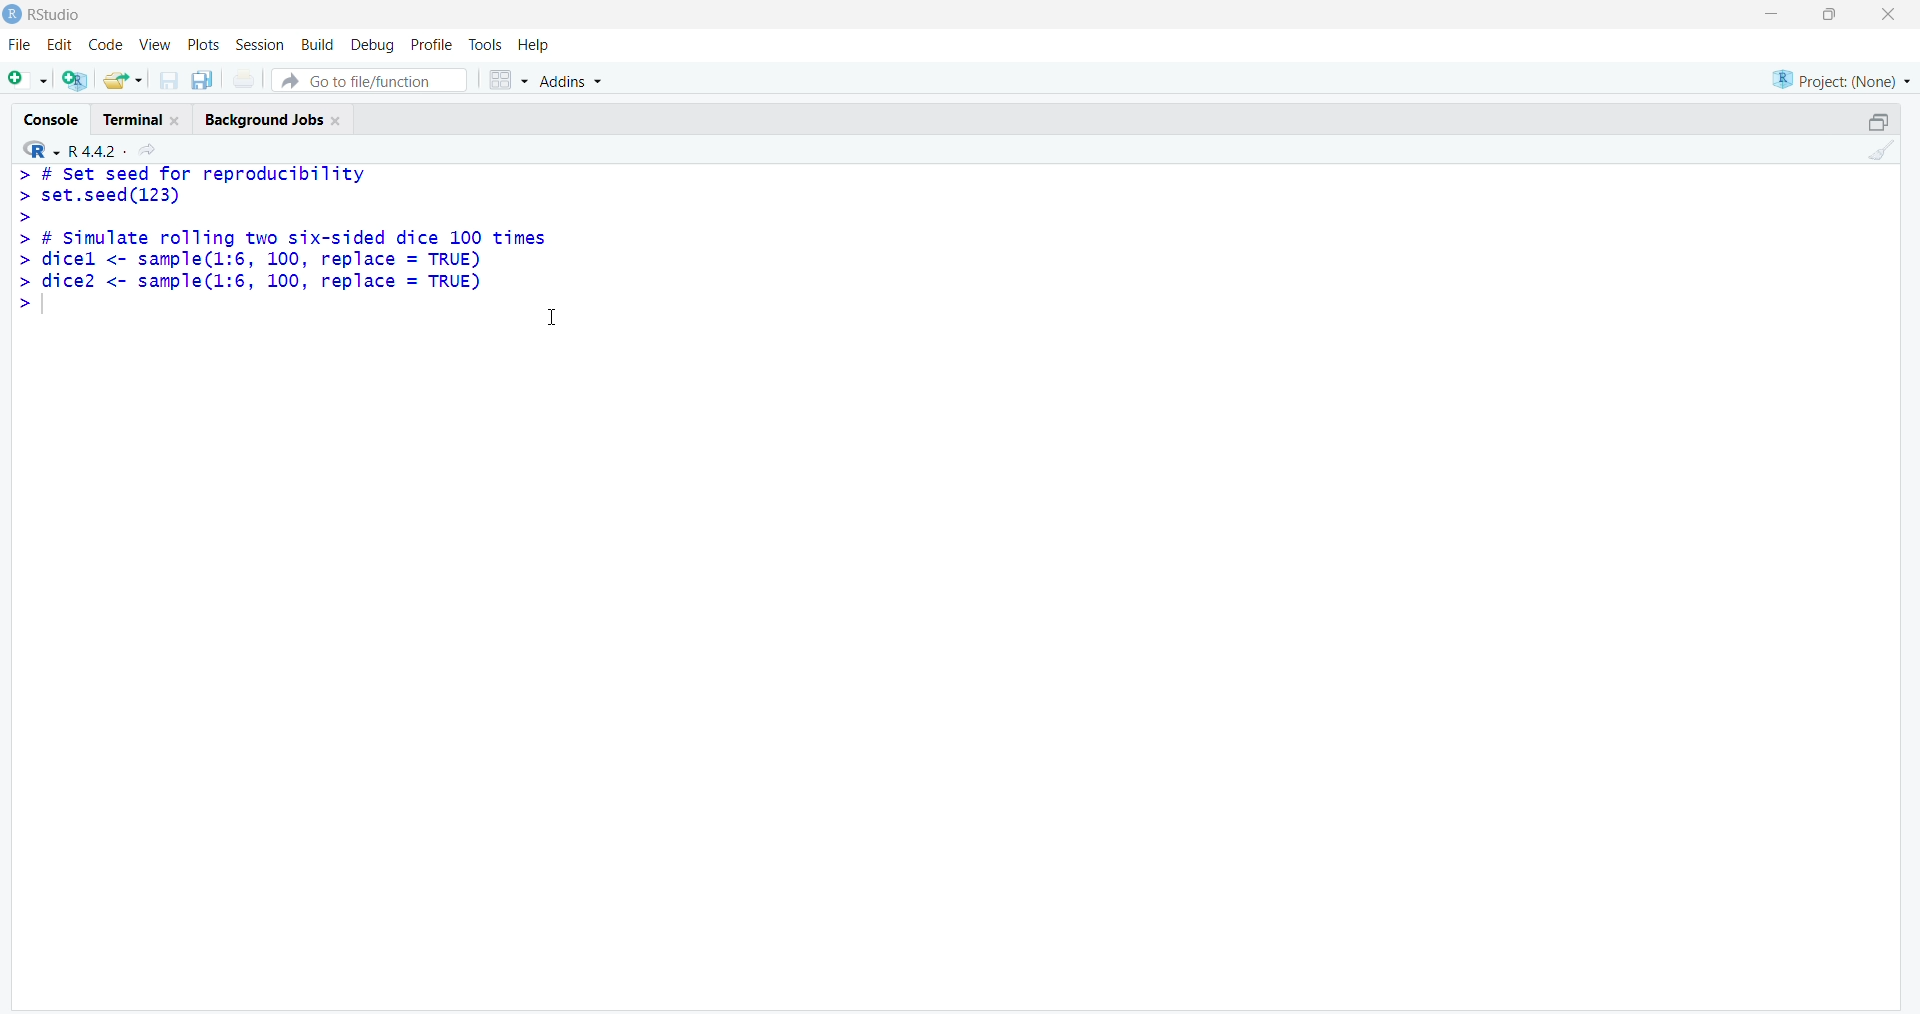 The height and width of the screenshot is (1014, 1920). What do you see at coordinates (260, 45) in the screenshot?
I see `session` at bounding box center [260, 45].